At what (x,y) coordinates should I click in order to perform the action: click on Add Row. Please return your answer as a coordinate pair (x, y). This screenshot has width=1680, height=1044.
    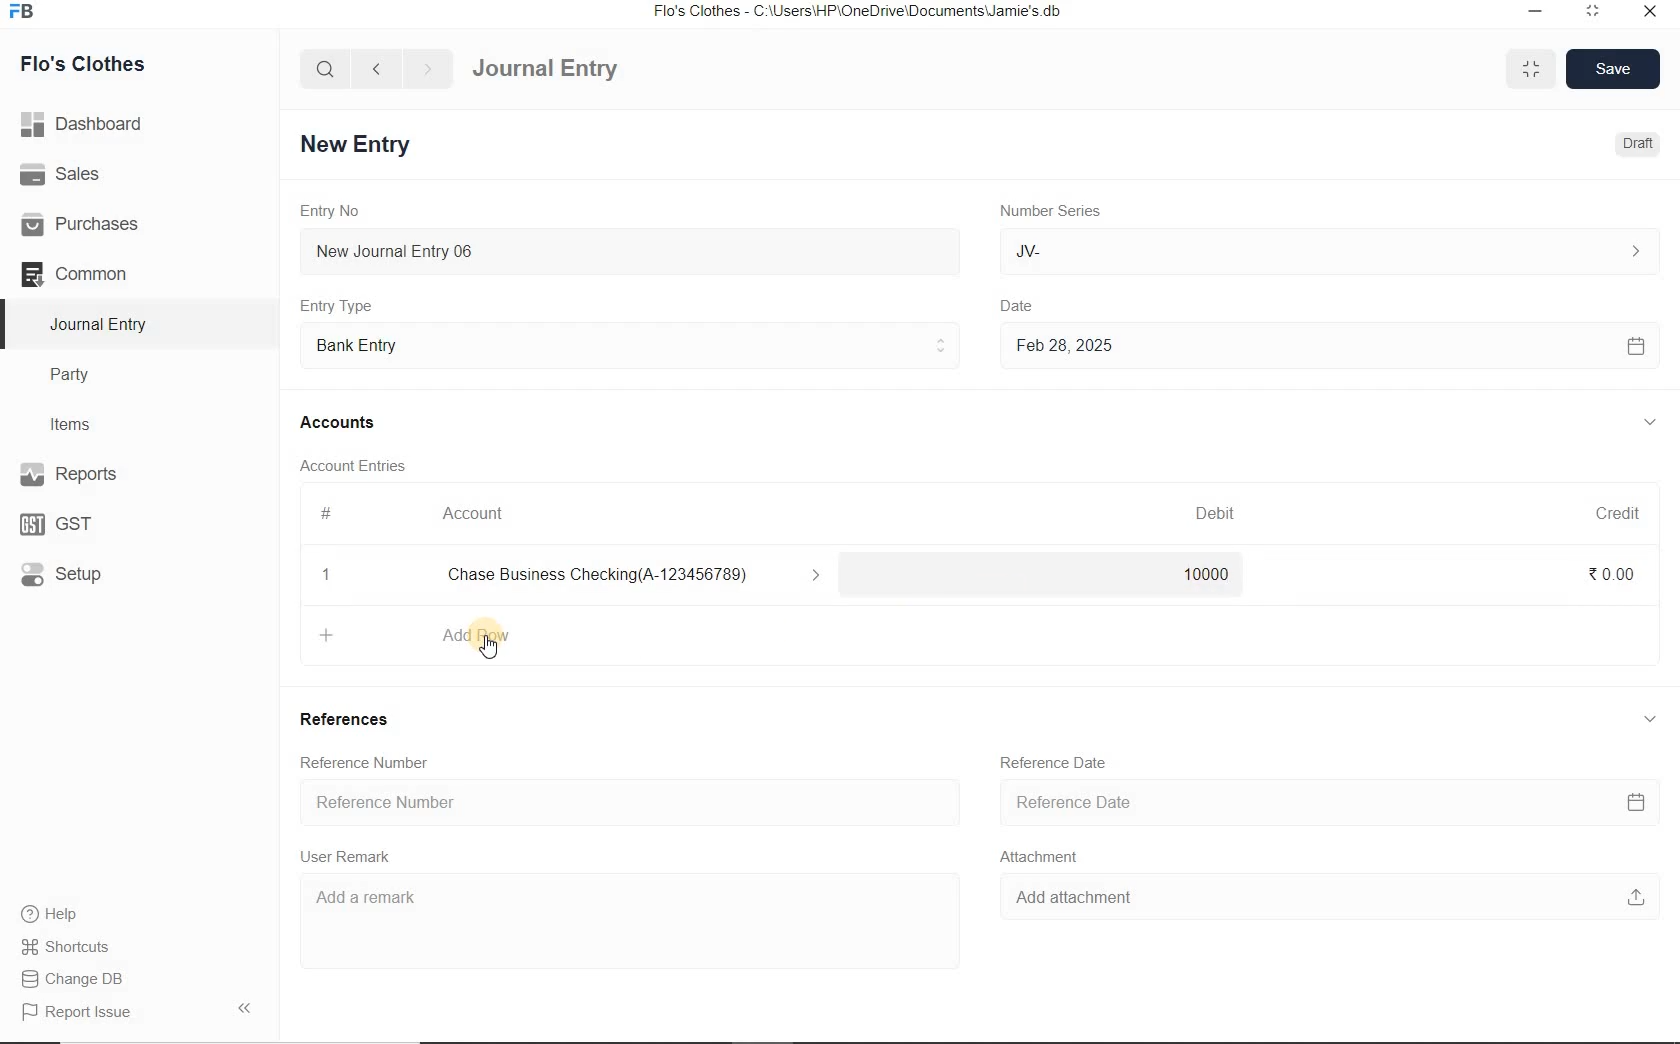
    Looking at the image, I should click on (434, 633).